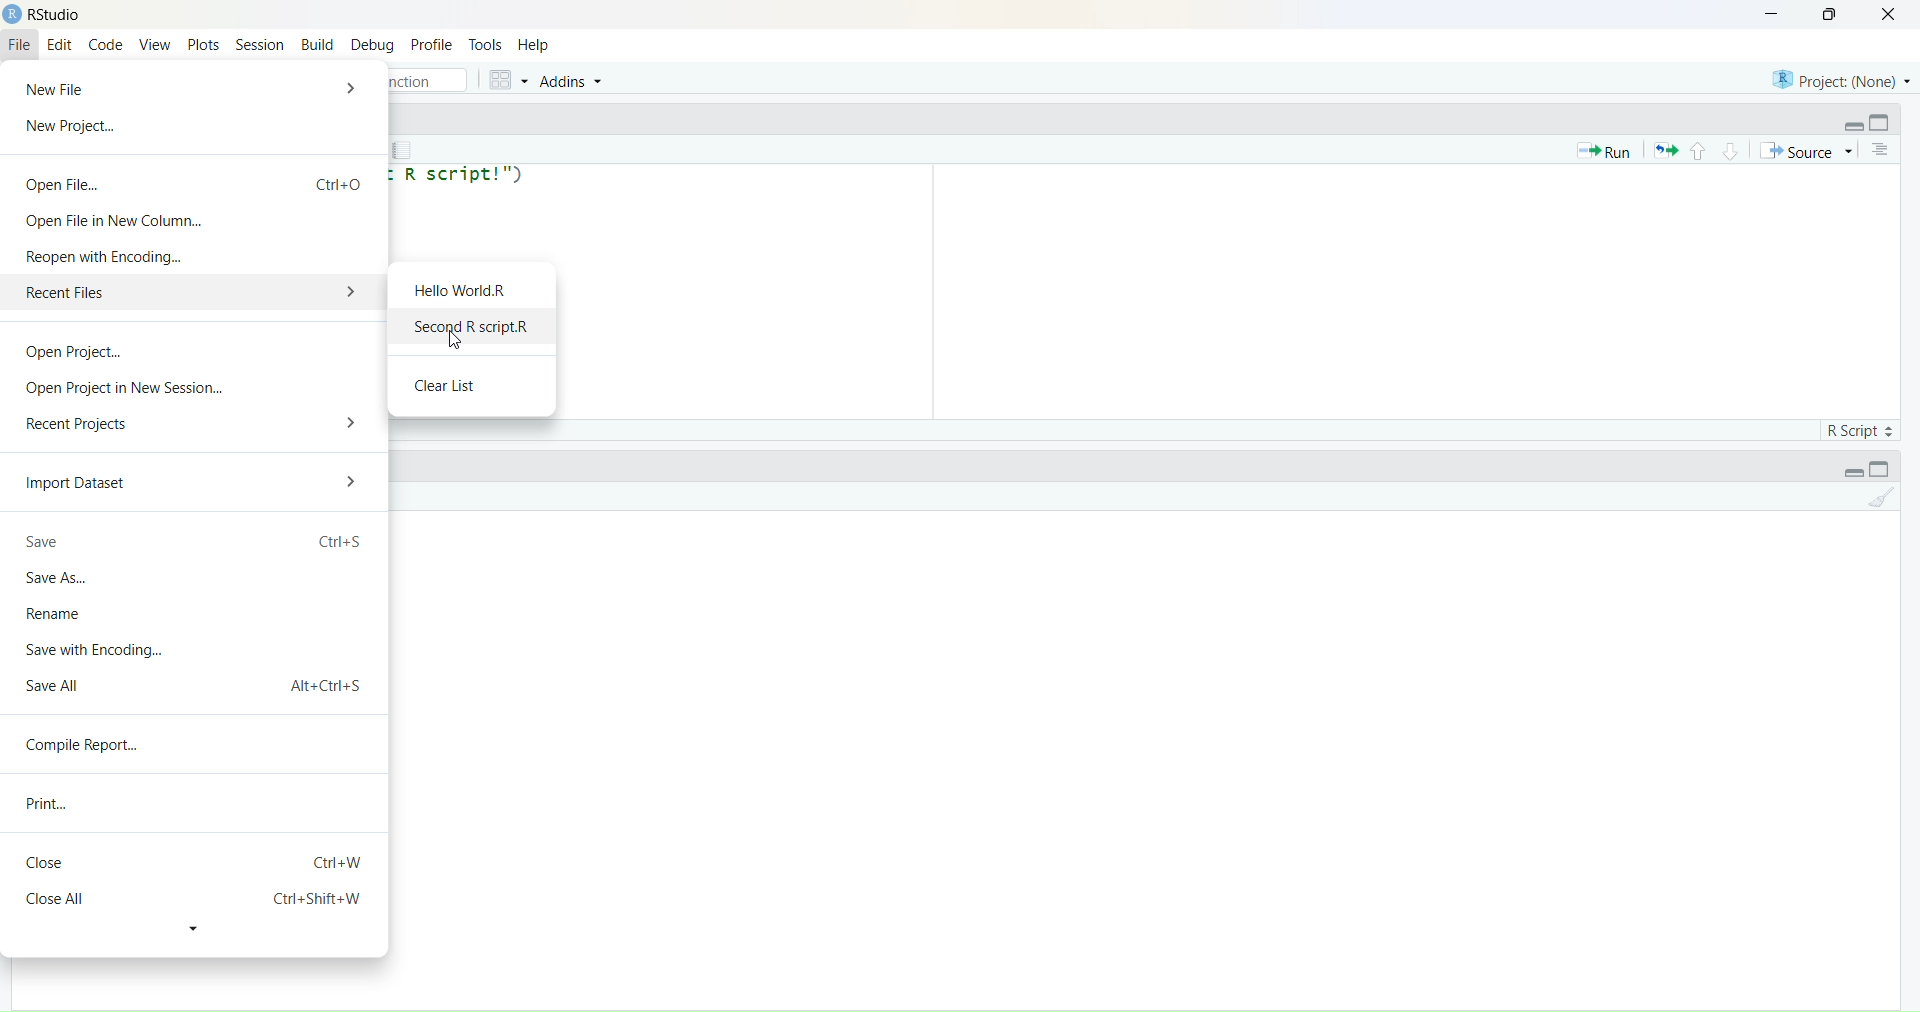 This screenshot has height=1012, width=1920. What do you see at coordinates (533, 46) in the screenshot?
I see `Help` at bounding box center [533, 46].